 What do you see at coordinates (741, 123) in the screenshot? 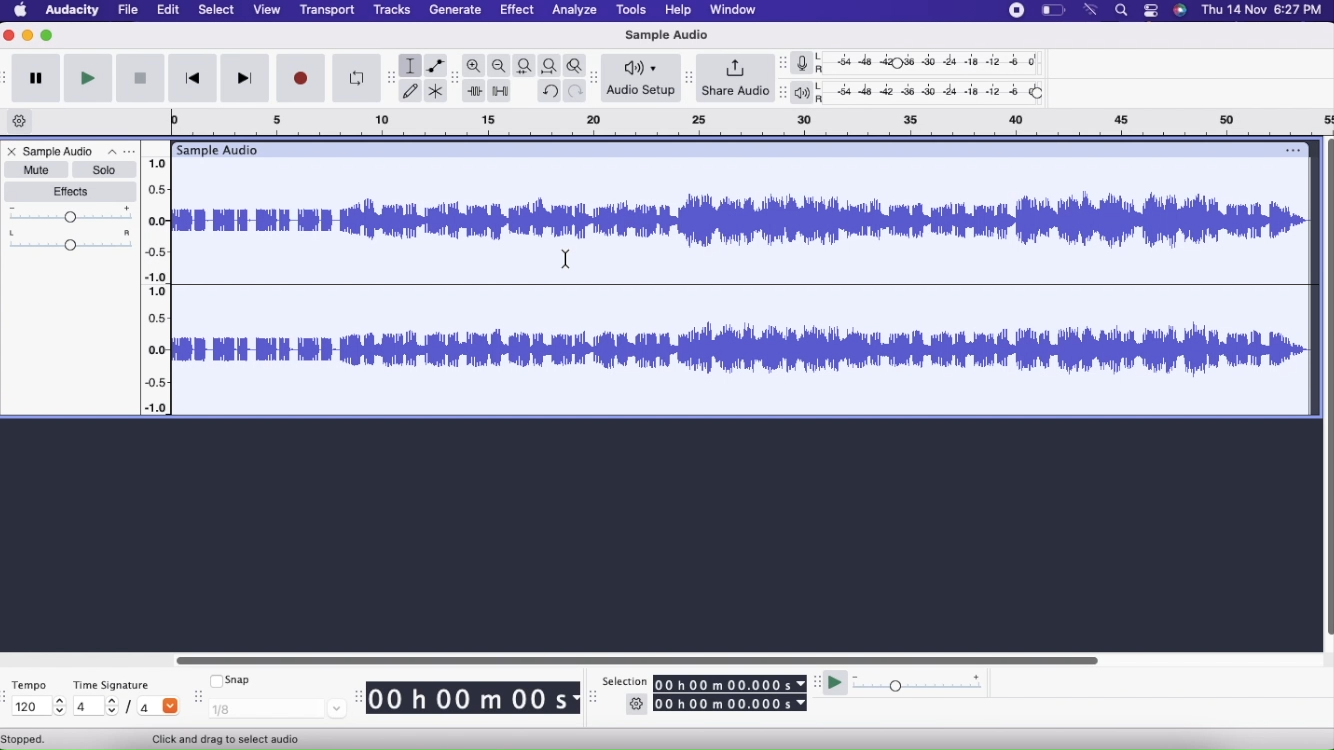
I see `click and drag to define looping region` at bounding box center [741, 123].